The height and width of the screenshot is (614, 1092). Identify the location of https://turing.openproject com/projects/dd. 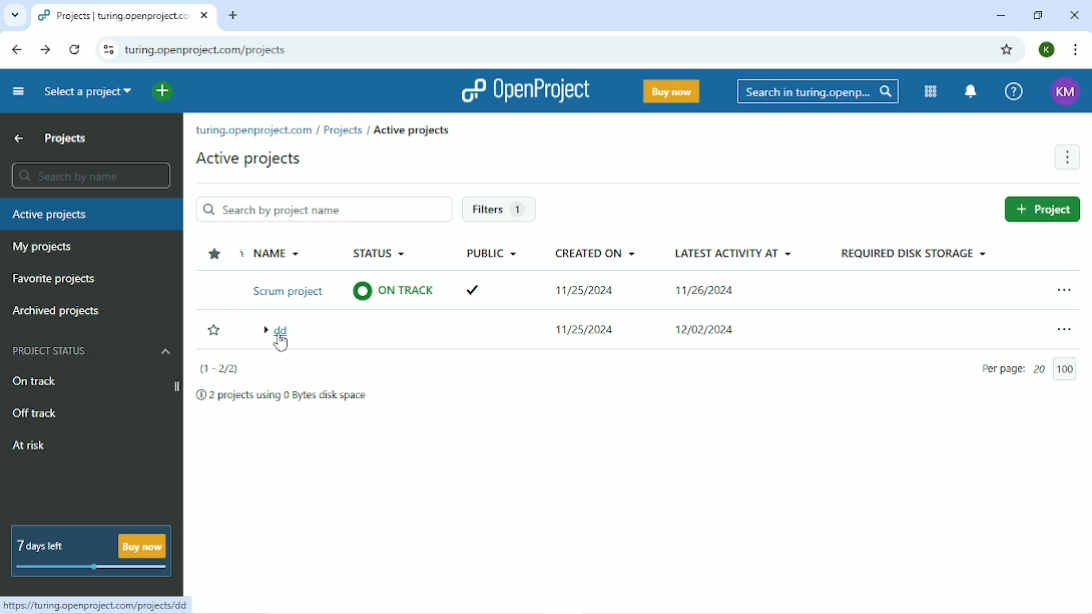
(94, 606).